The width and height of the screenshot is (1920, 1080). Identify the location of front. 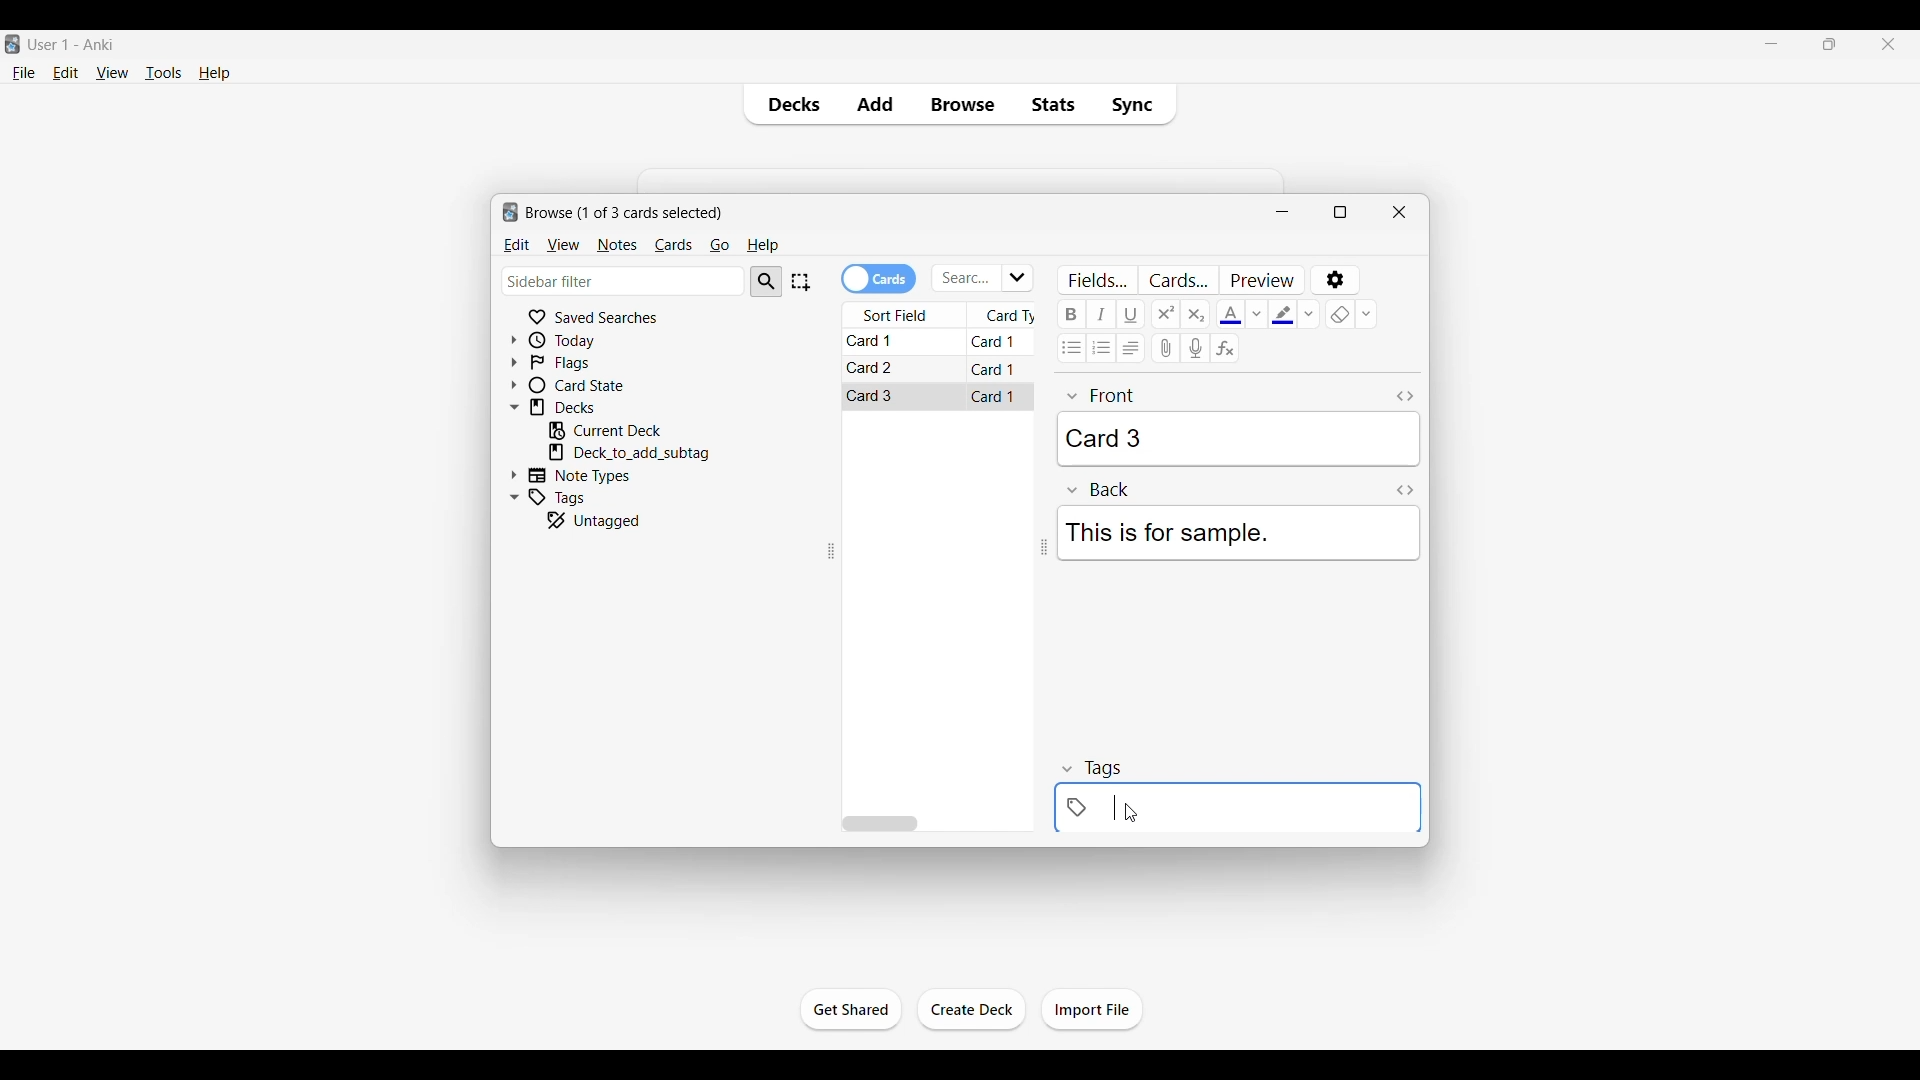
(1102, 396).